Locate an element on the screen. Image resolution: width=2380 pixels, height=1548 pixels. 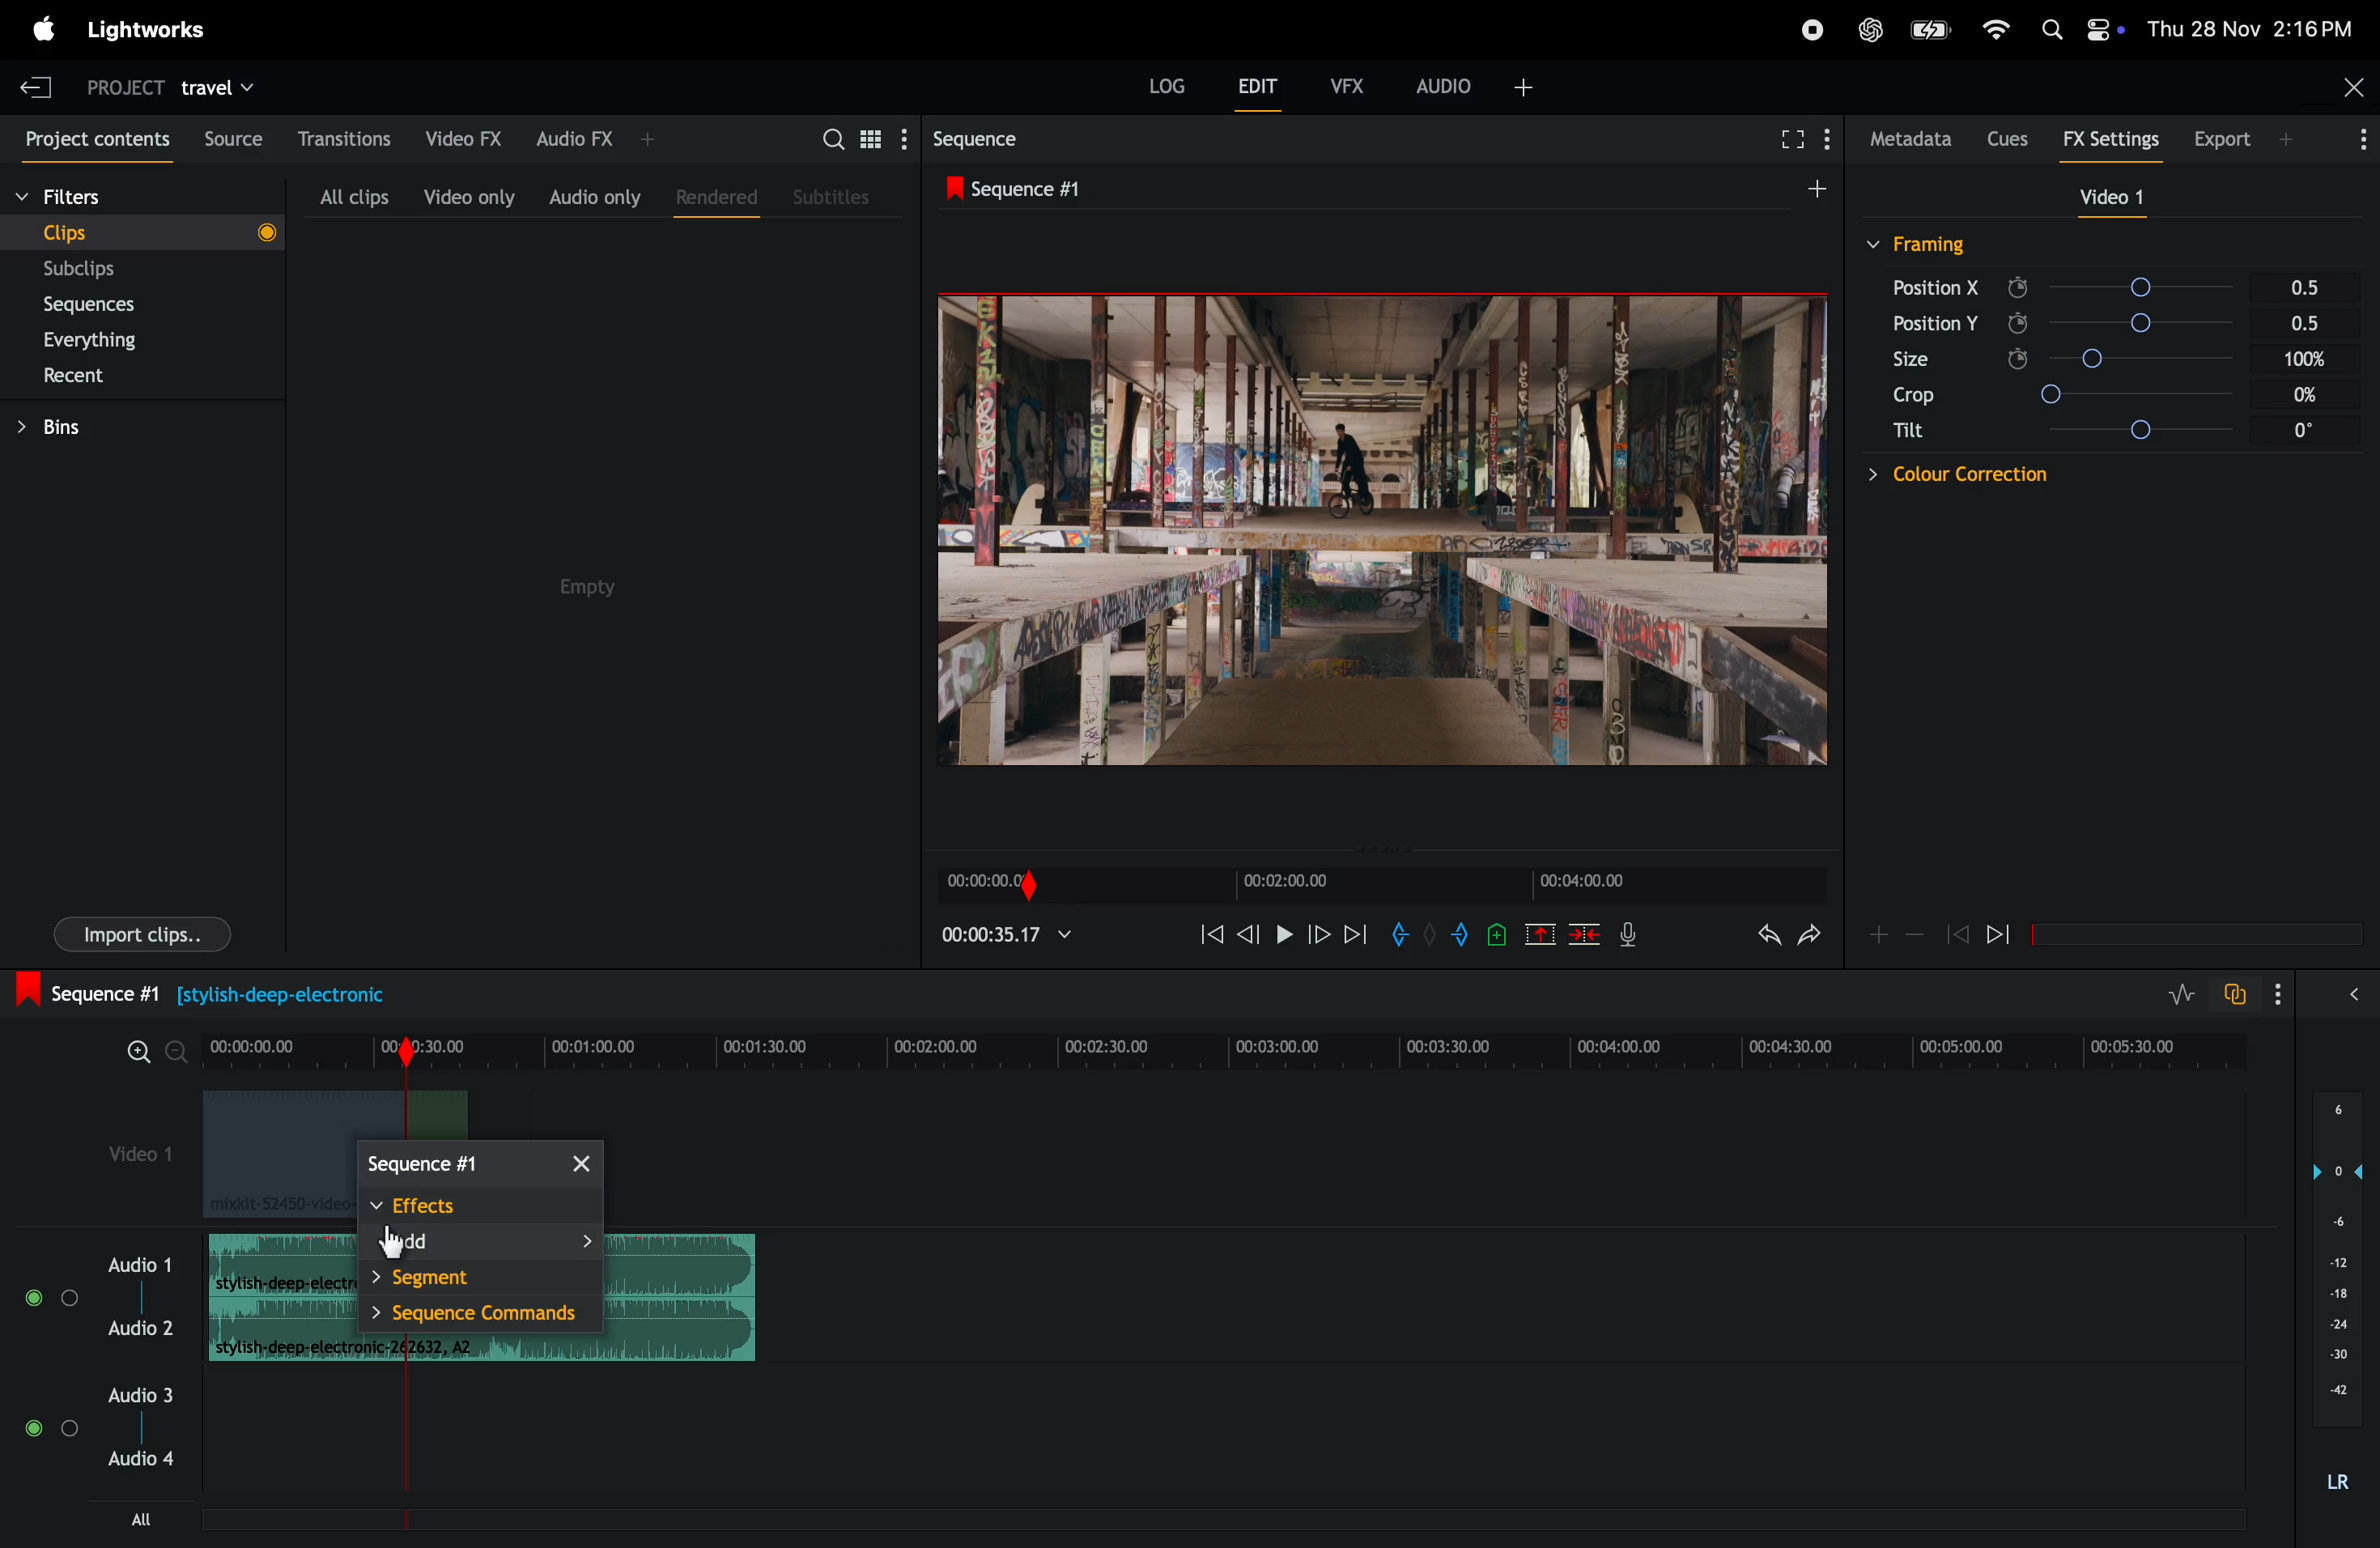
undo is located at coordinates (1809, 940).